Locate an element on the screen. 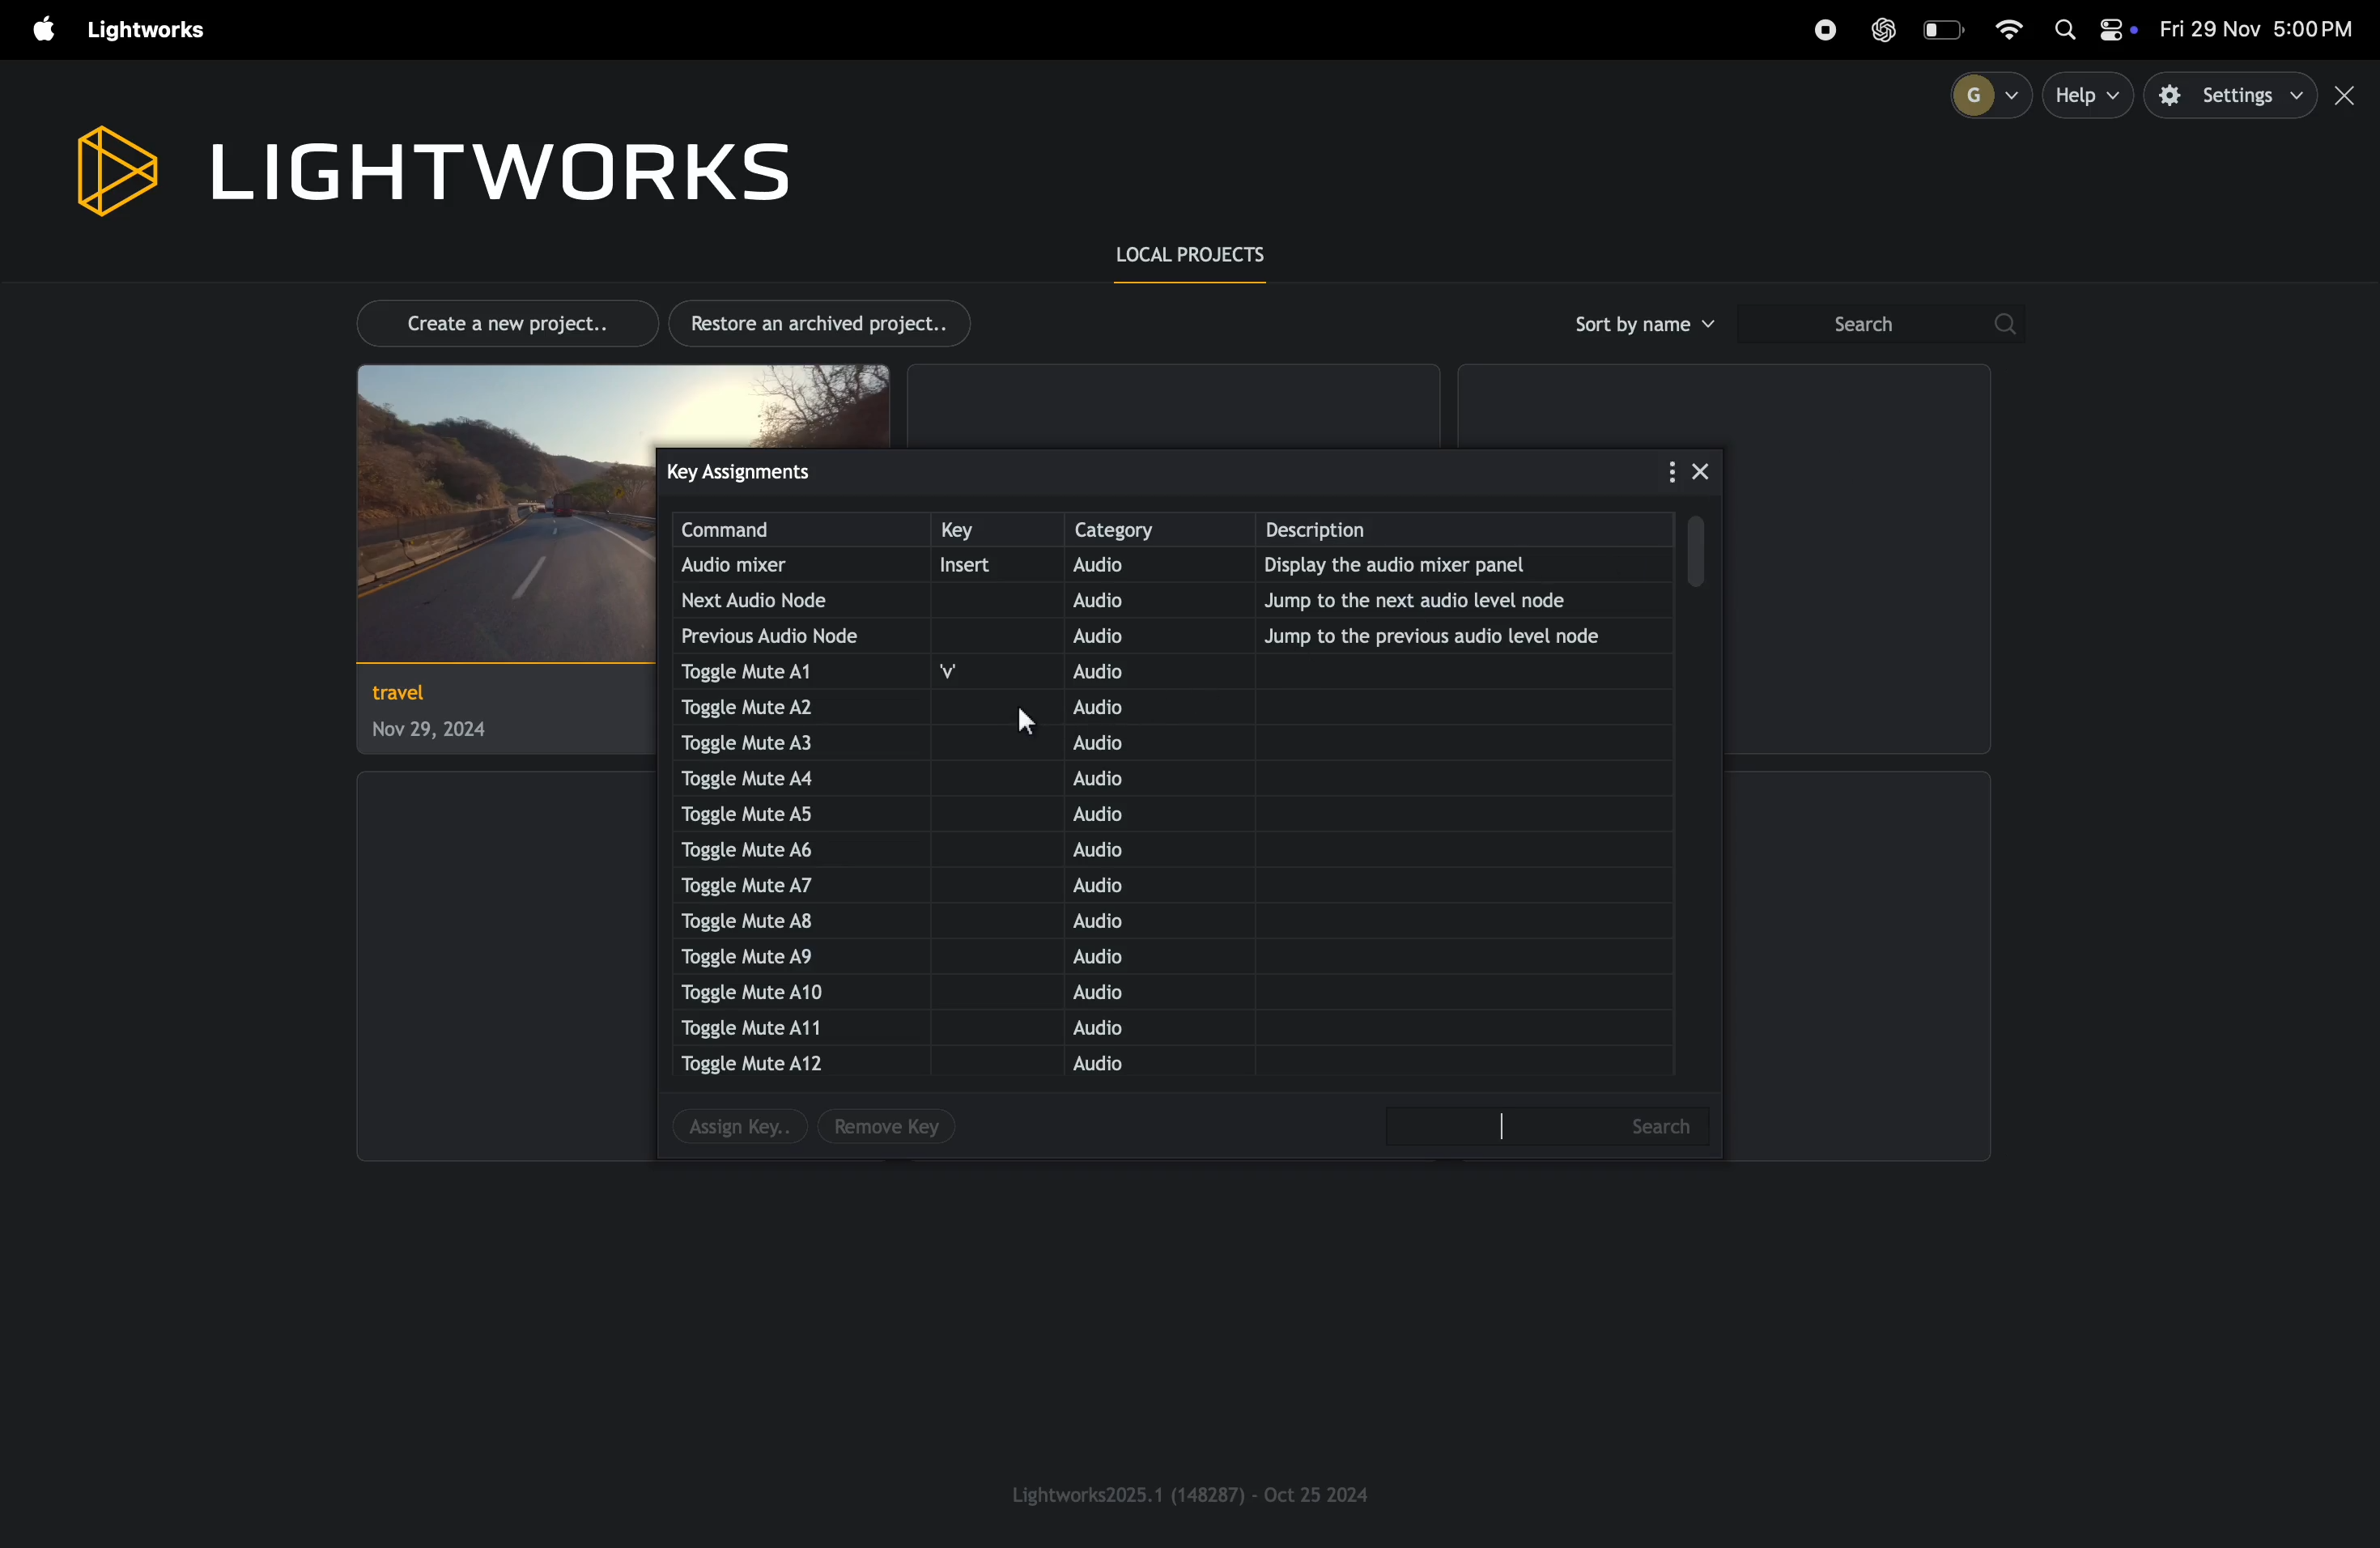  toggle mute A12 is located at coordinates (764, 1064).